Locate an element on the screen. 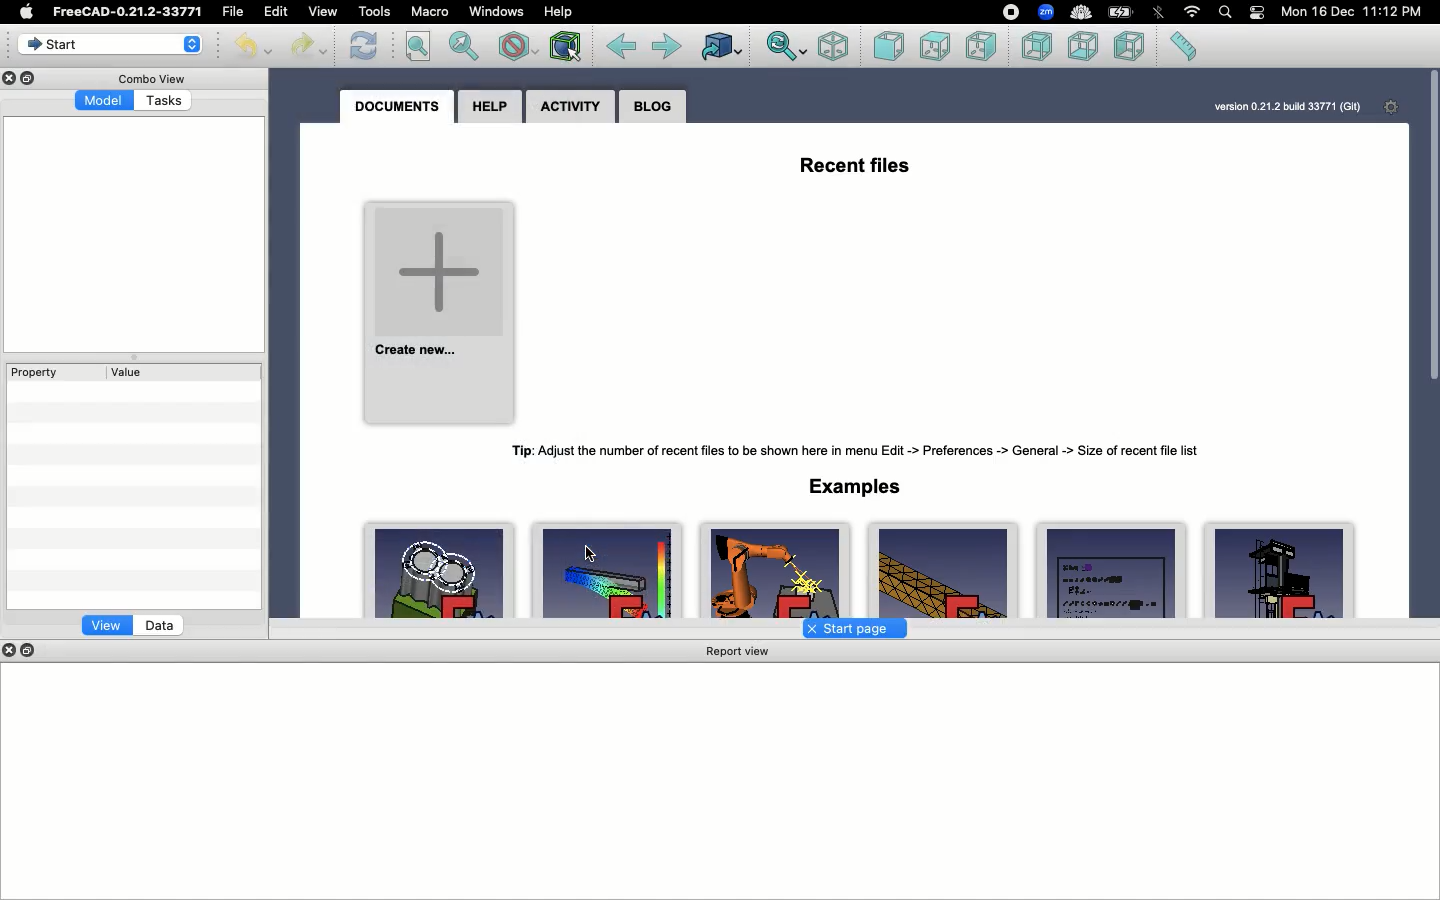  recording is located at coordinates (1010, 12).